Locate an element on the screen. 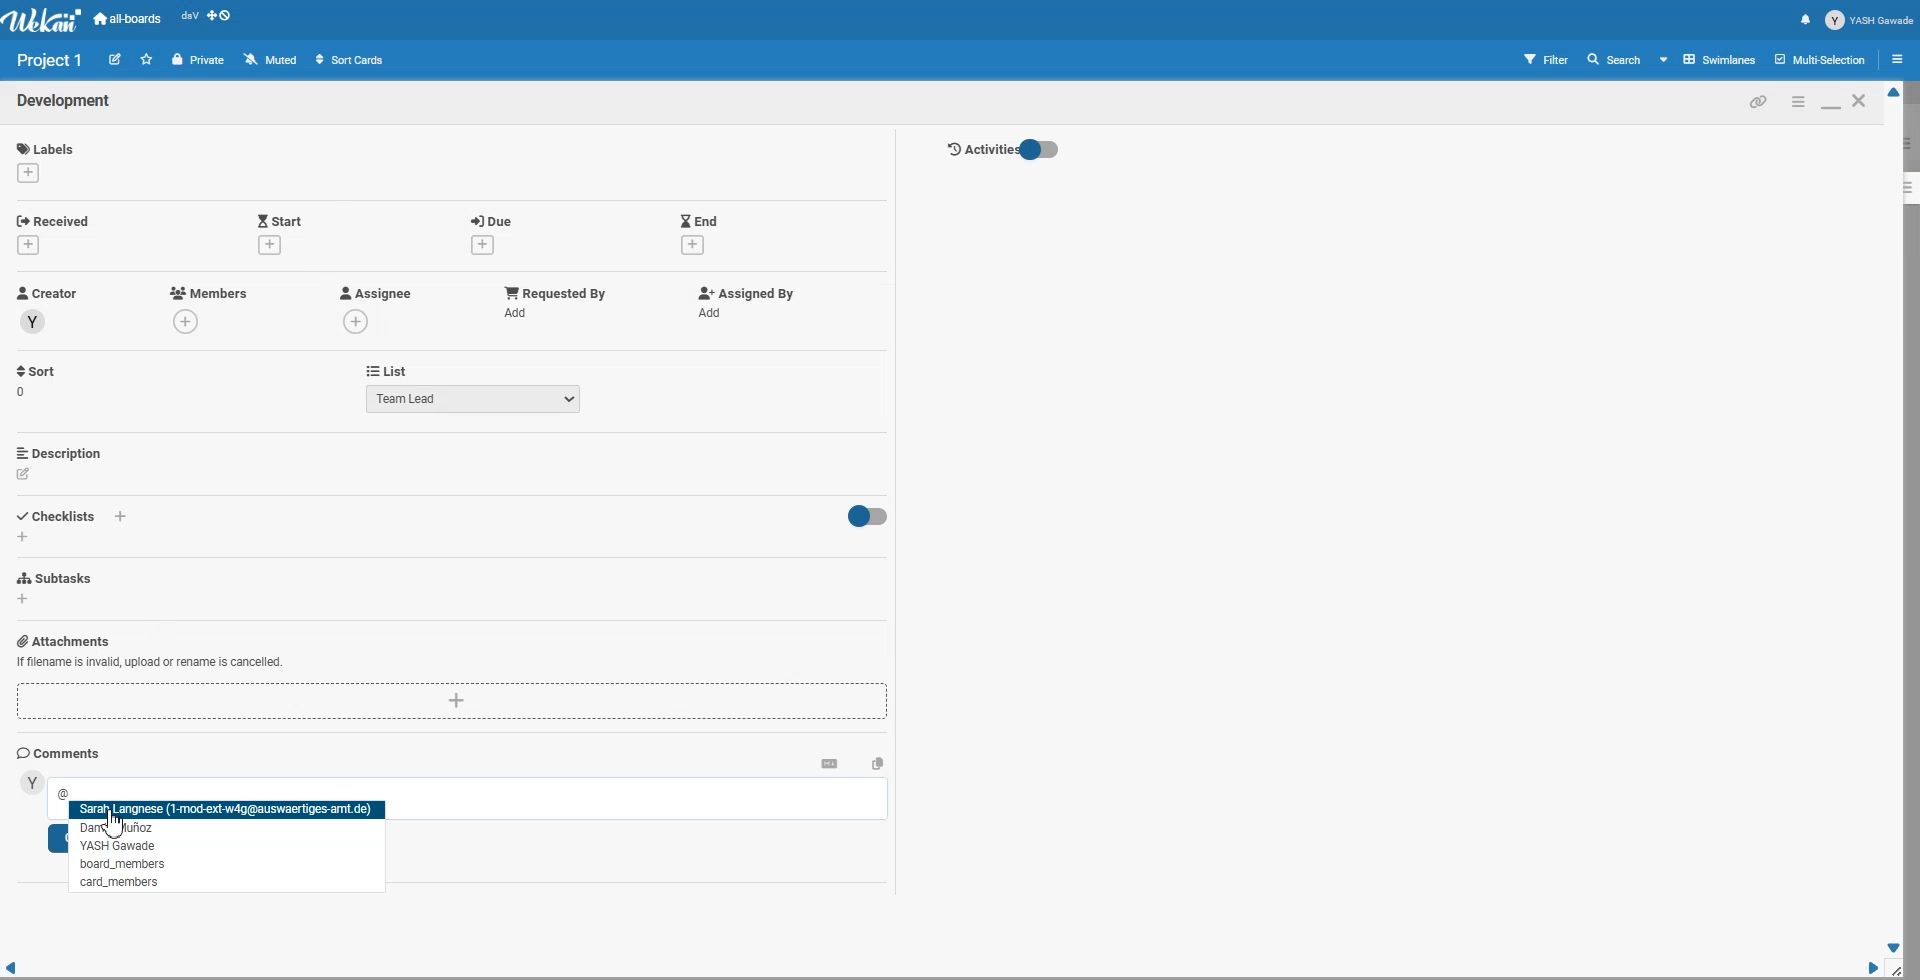  add is located at coordinates (32, 244).